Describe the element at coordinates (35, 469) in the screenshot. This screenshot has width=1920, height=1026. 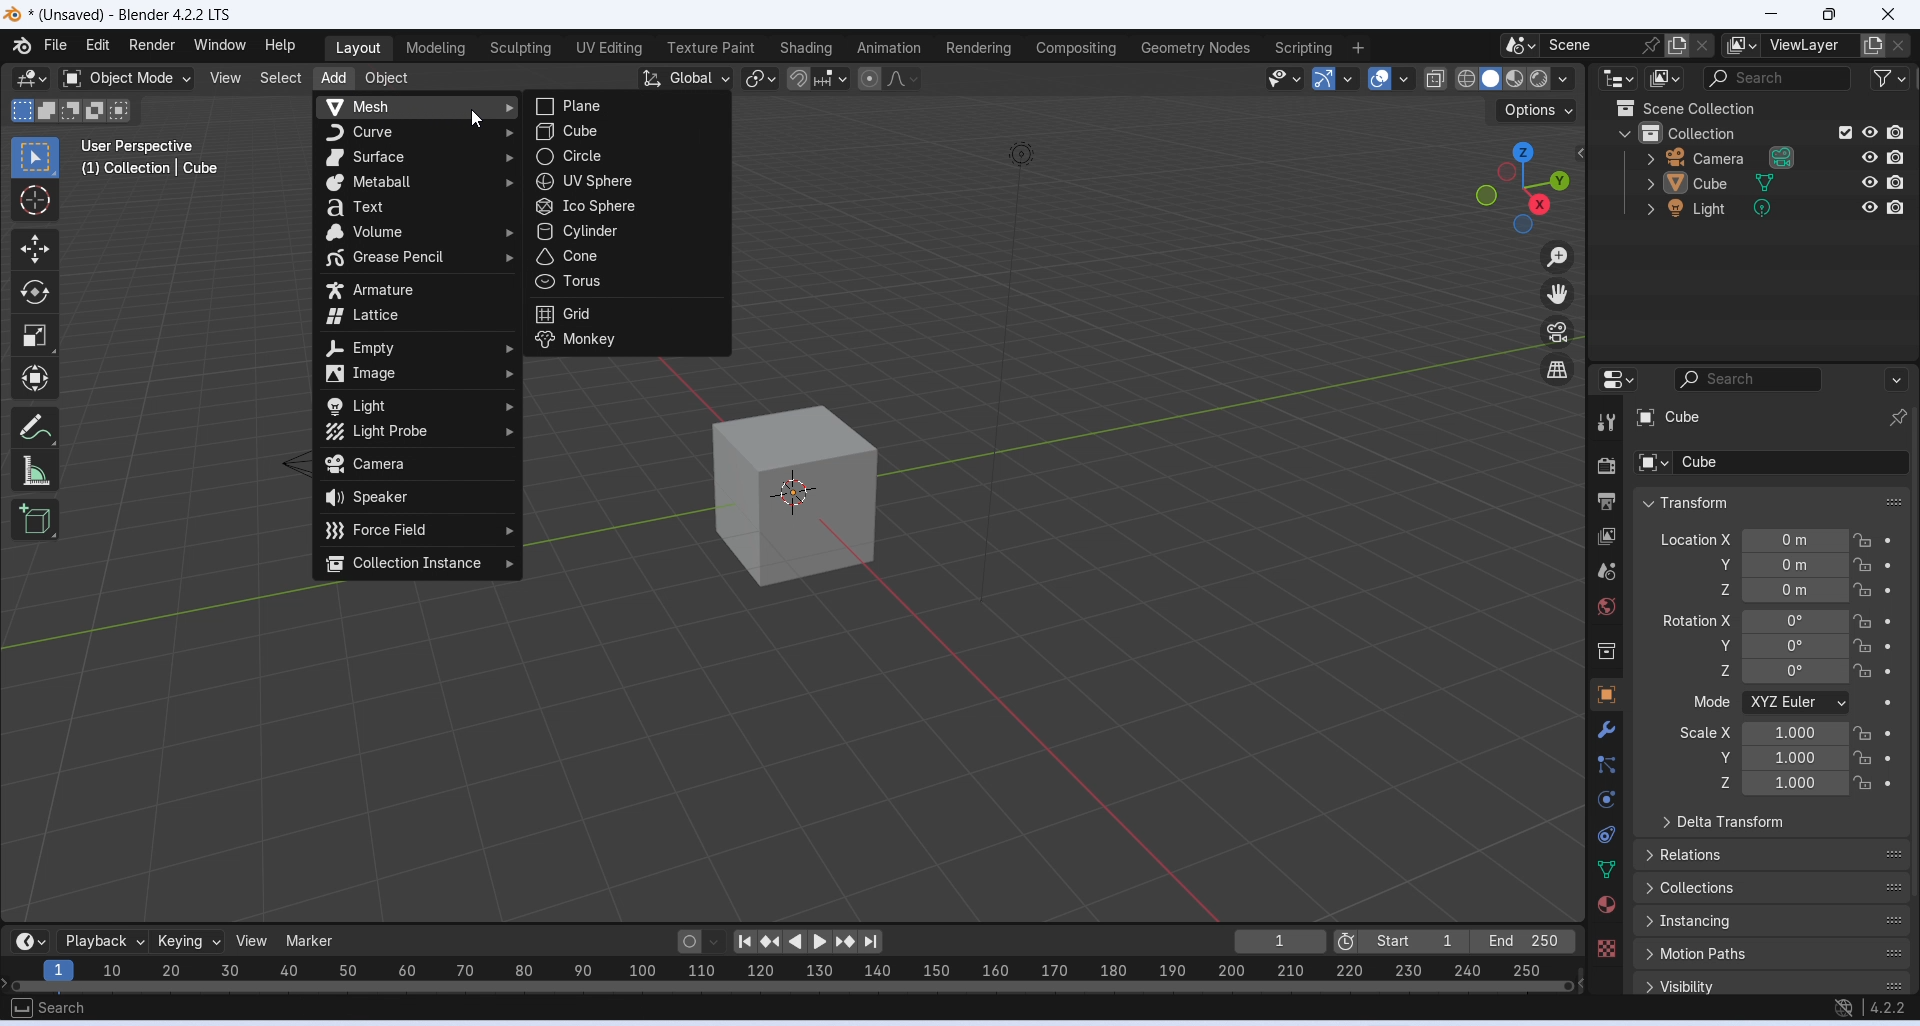
I see `measure` at that location.